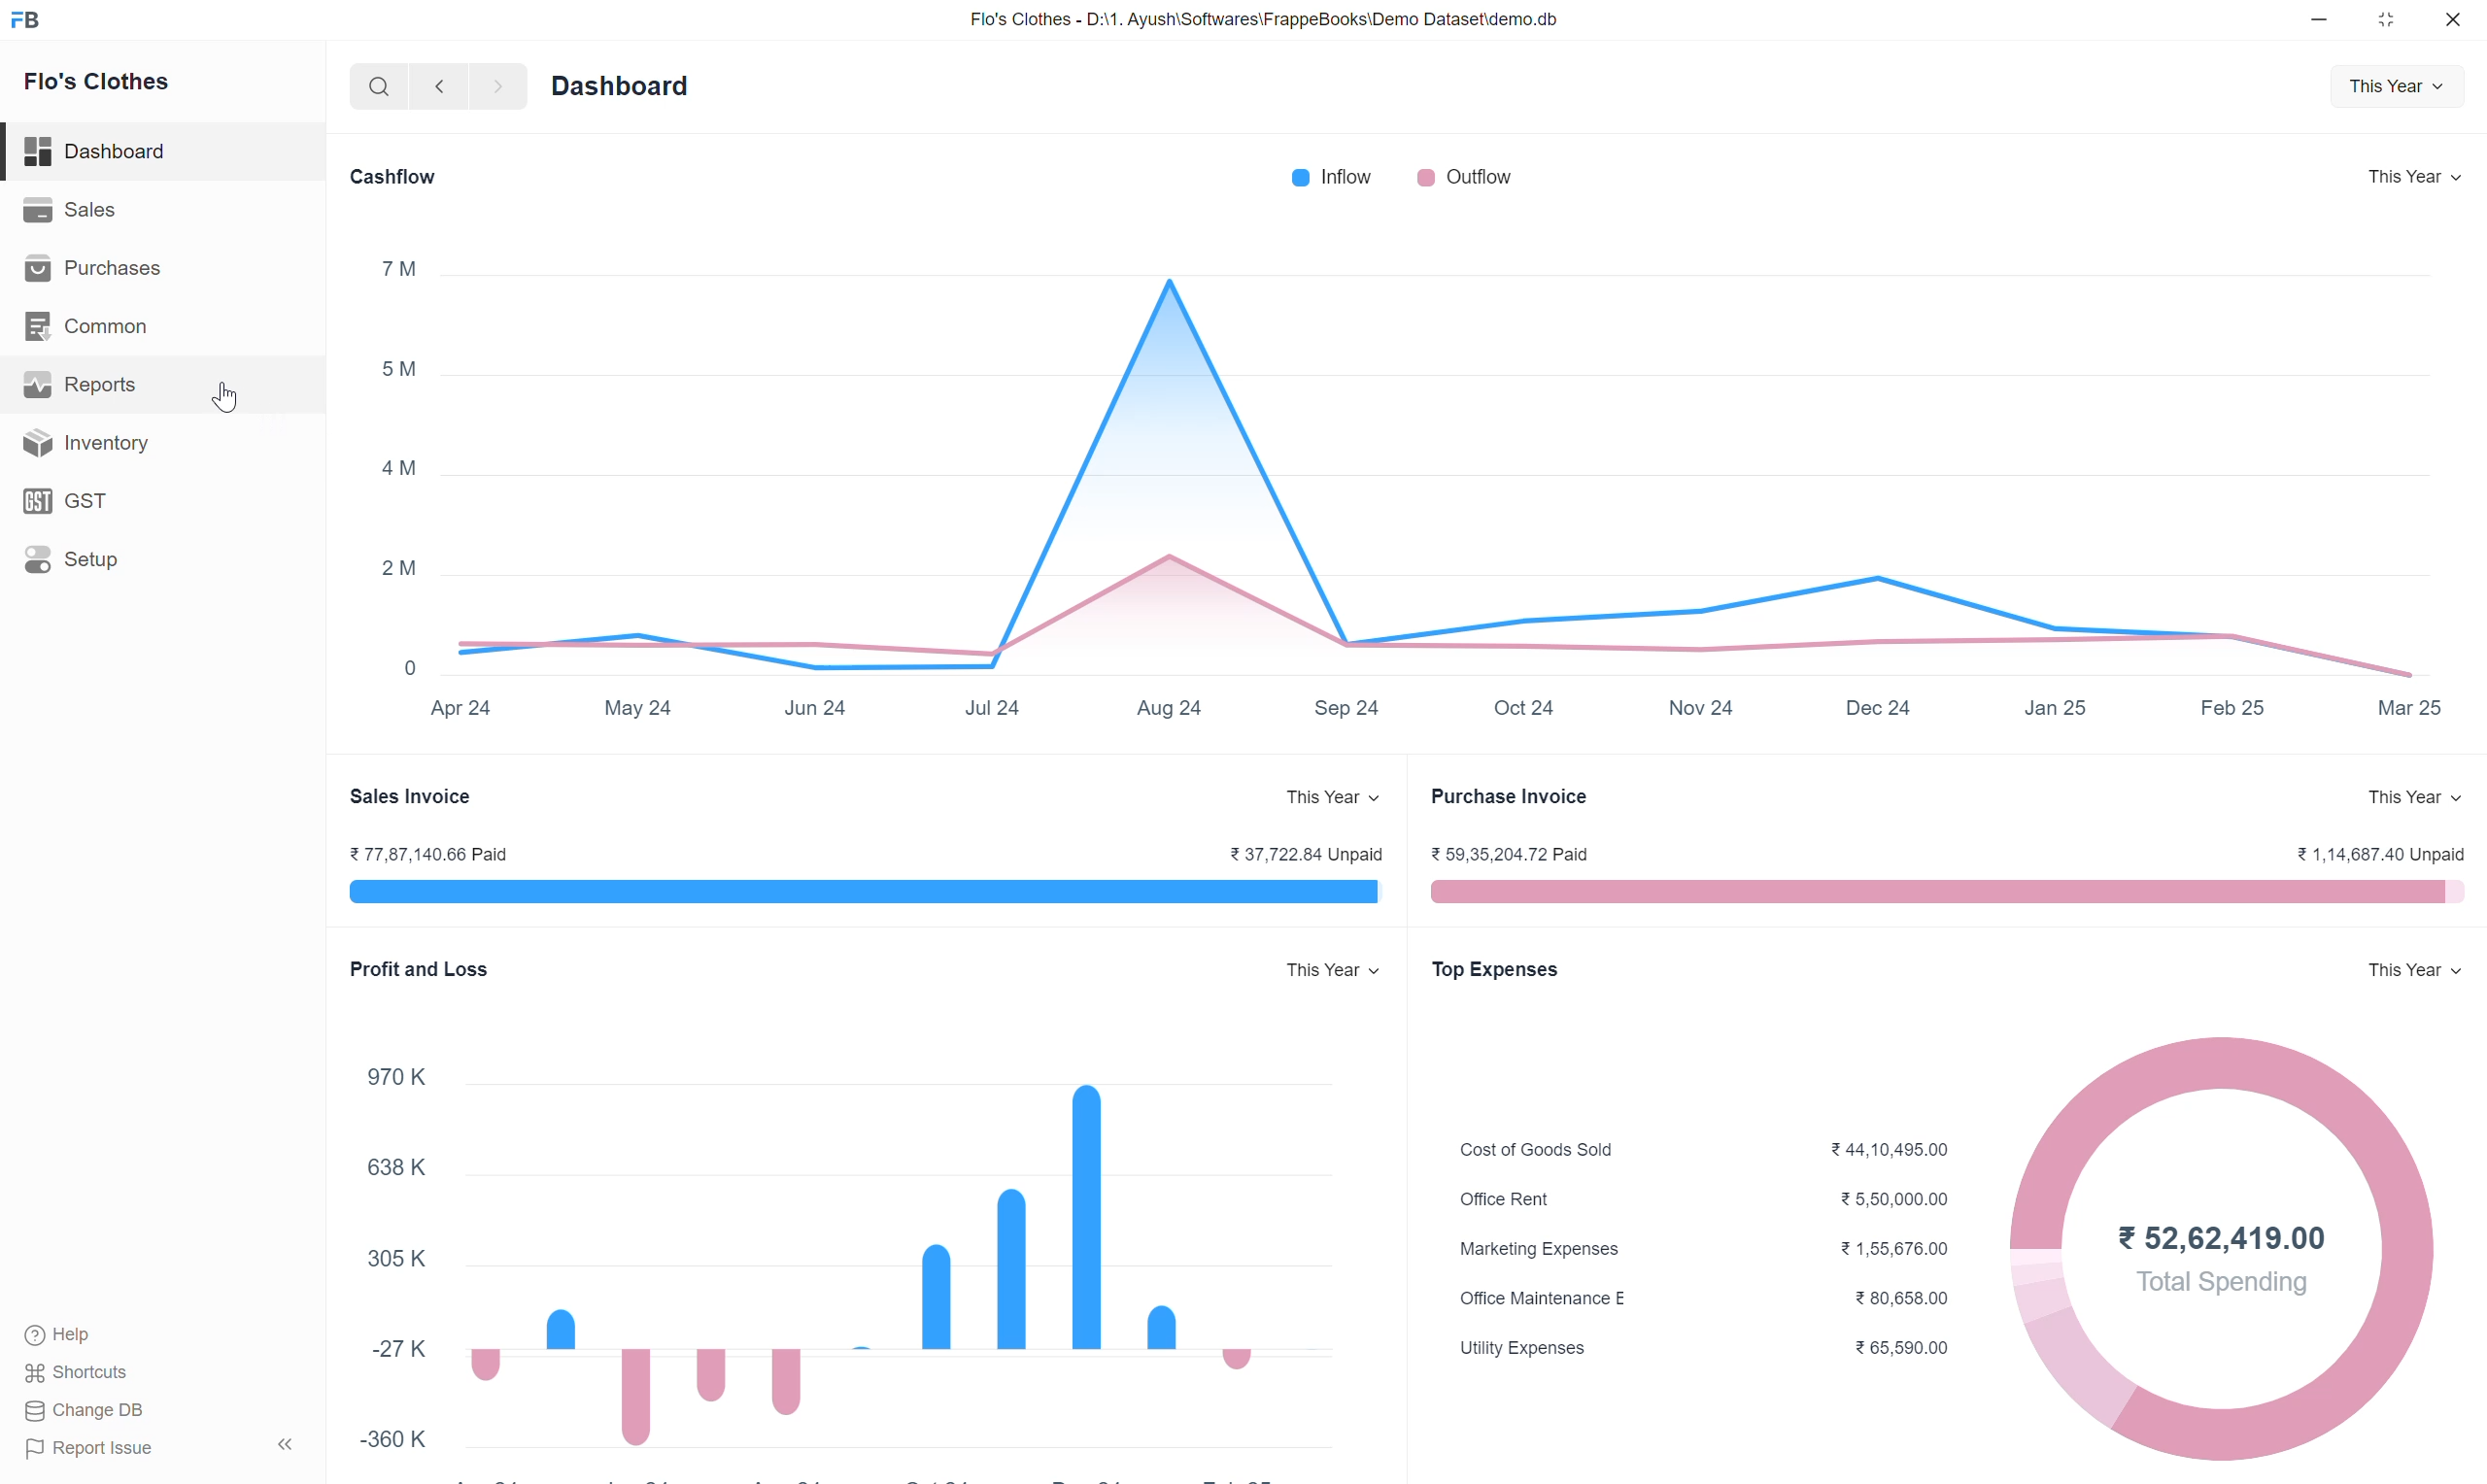  Describe the element at coordinates (1523, 1299) in the screenshot. I see `Office Maintenance E` at that location.